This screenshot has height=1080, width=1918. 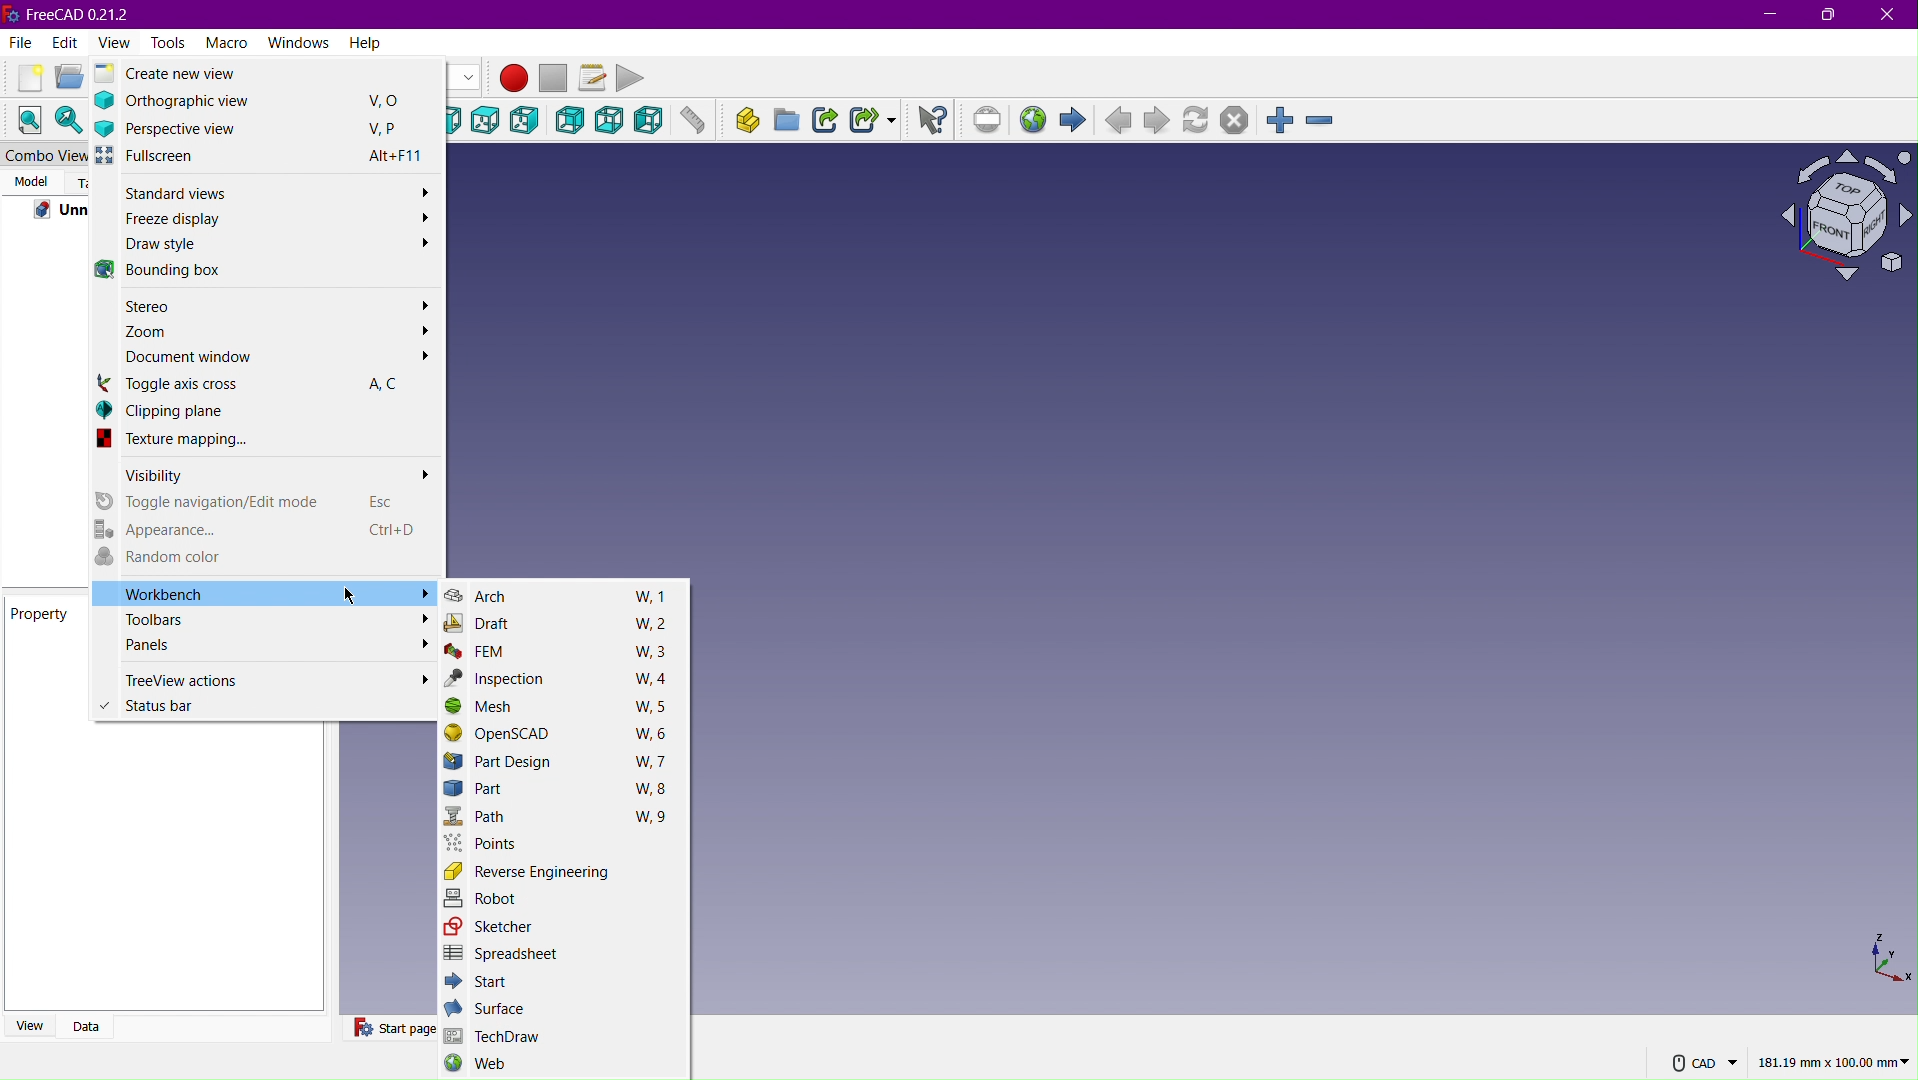 I want to click on Workbench, so click(x=259, y=593).